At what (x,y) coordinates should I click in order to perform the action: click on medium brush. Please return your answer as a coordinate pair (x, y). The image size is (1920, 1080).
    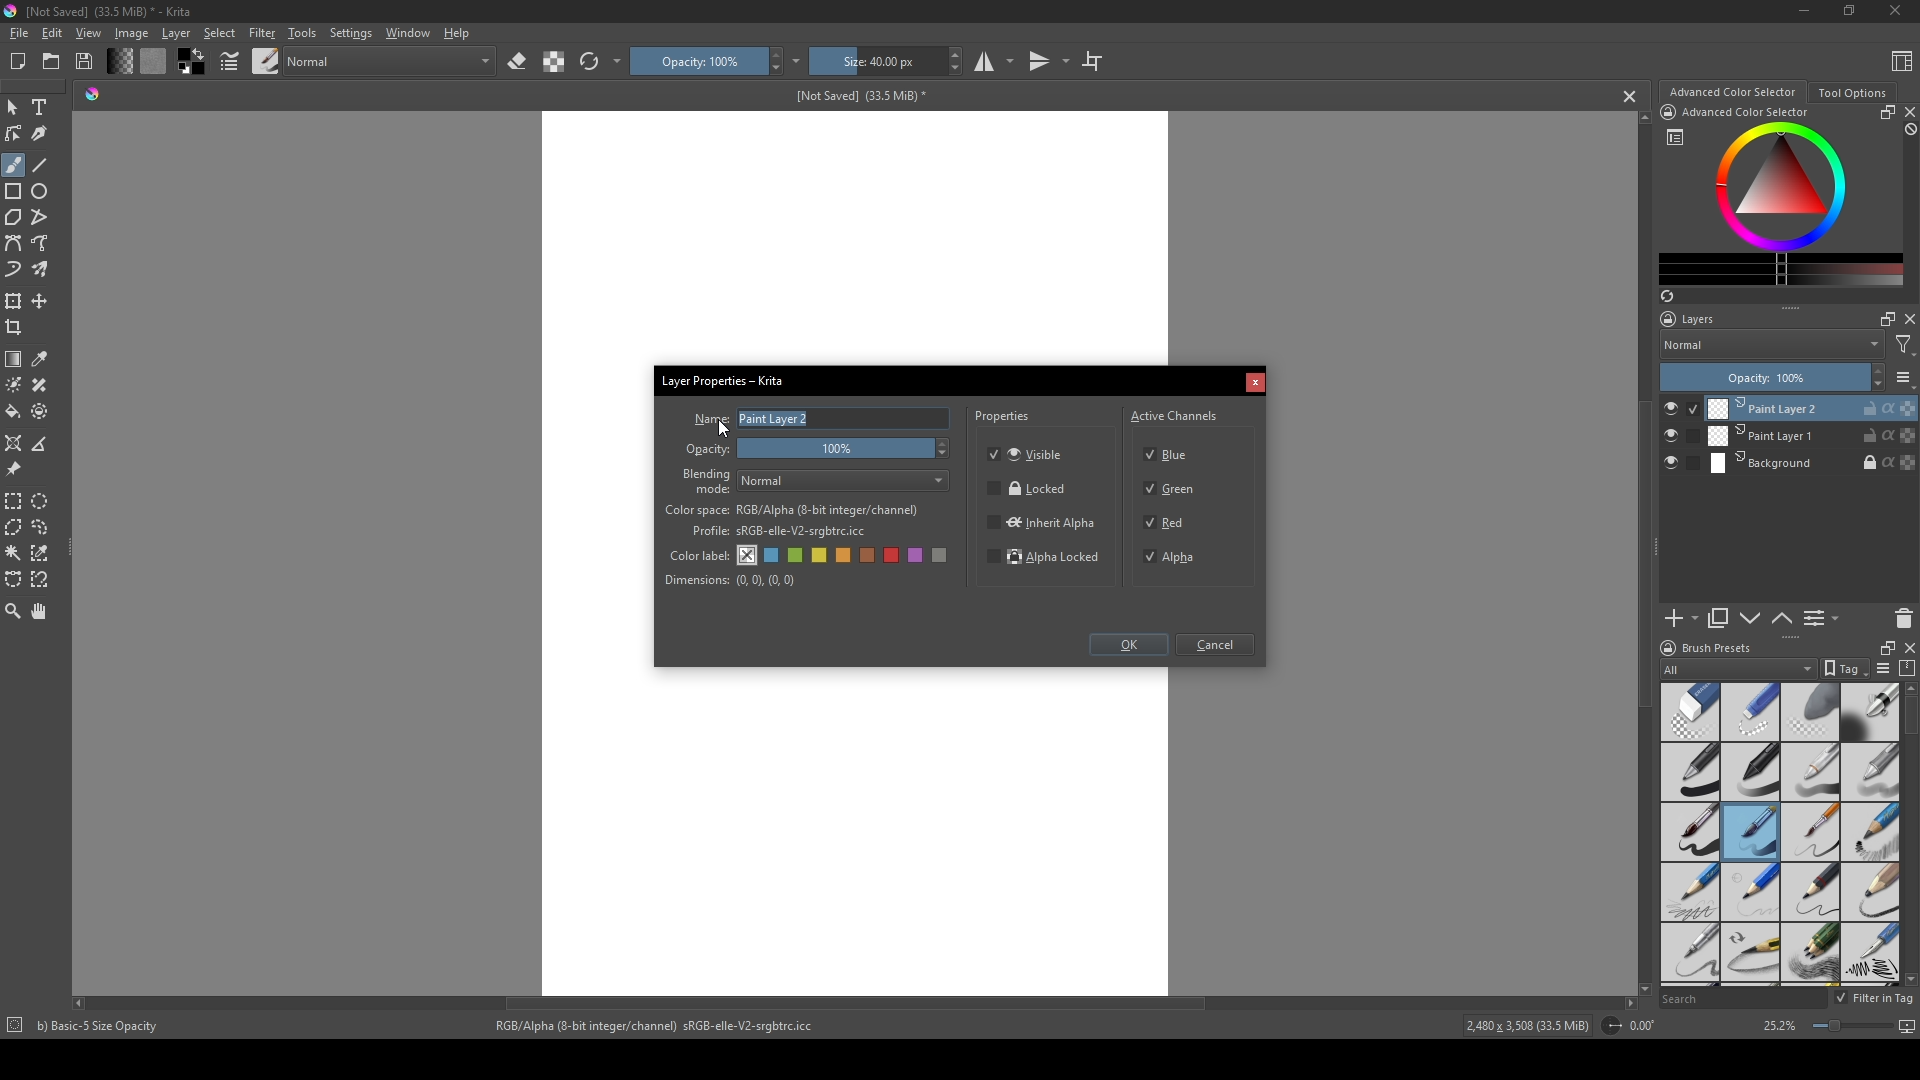
    Looking at the image, I should click on (1750, 832).